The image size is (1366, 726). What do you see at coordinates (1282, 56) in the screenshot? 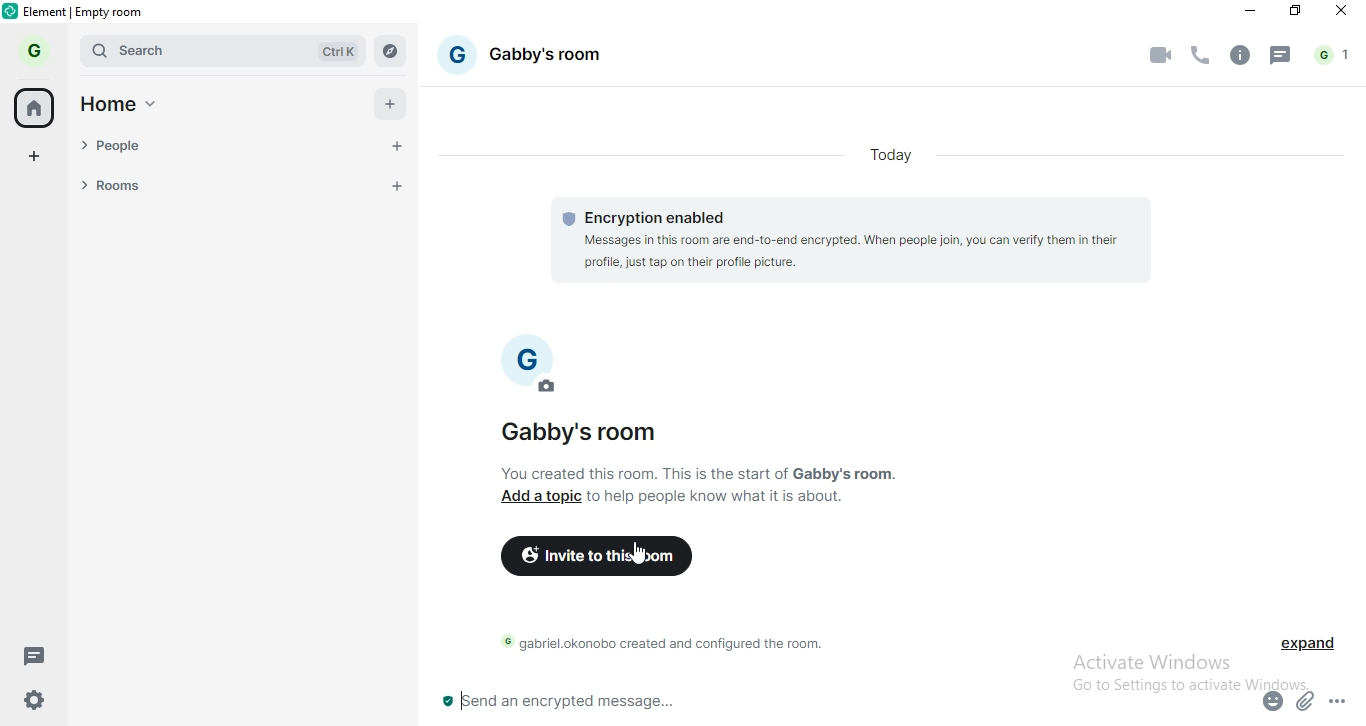
I see `chat` at bounding box center [1282, 56].